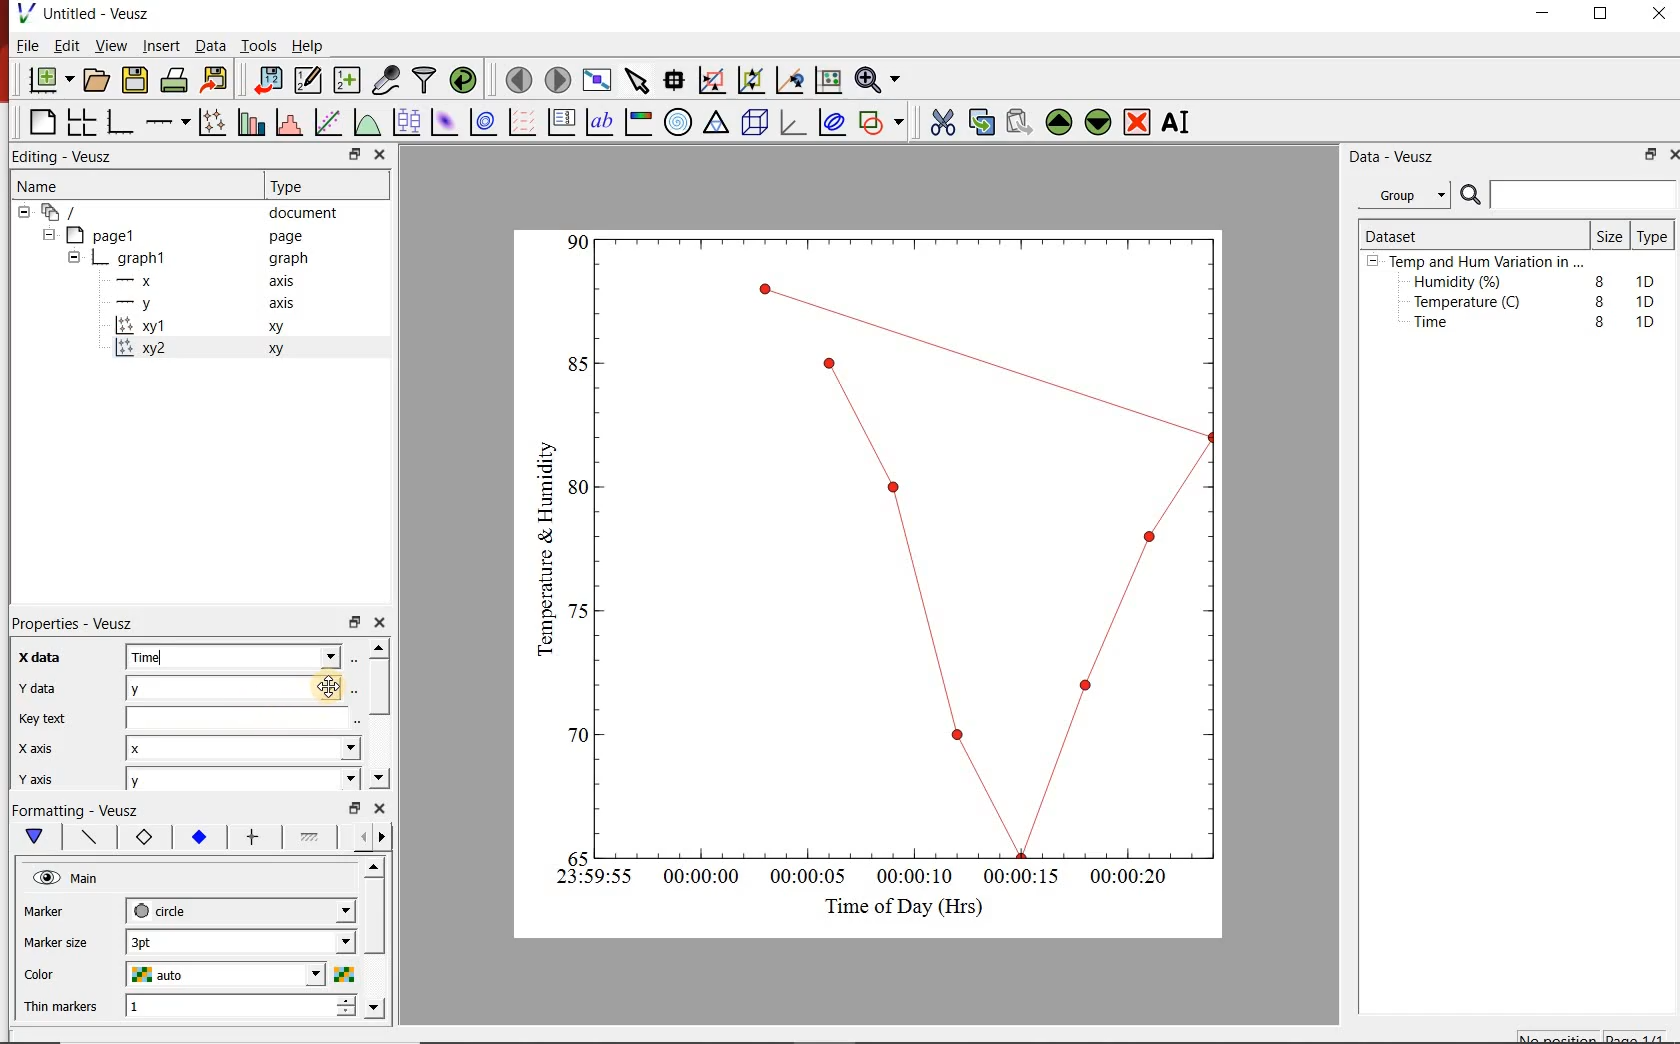  Describe the element at coordinates (145, 840) in the screenshot. I see `marker border` at that location.